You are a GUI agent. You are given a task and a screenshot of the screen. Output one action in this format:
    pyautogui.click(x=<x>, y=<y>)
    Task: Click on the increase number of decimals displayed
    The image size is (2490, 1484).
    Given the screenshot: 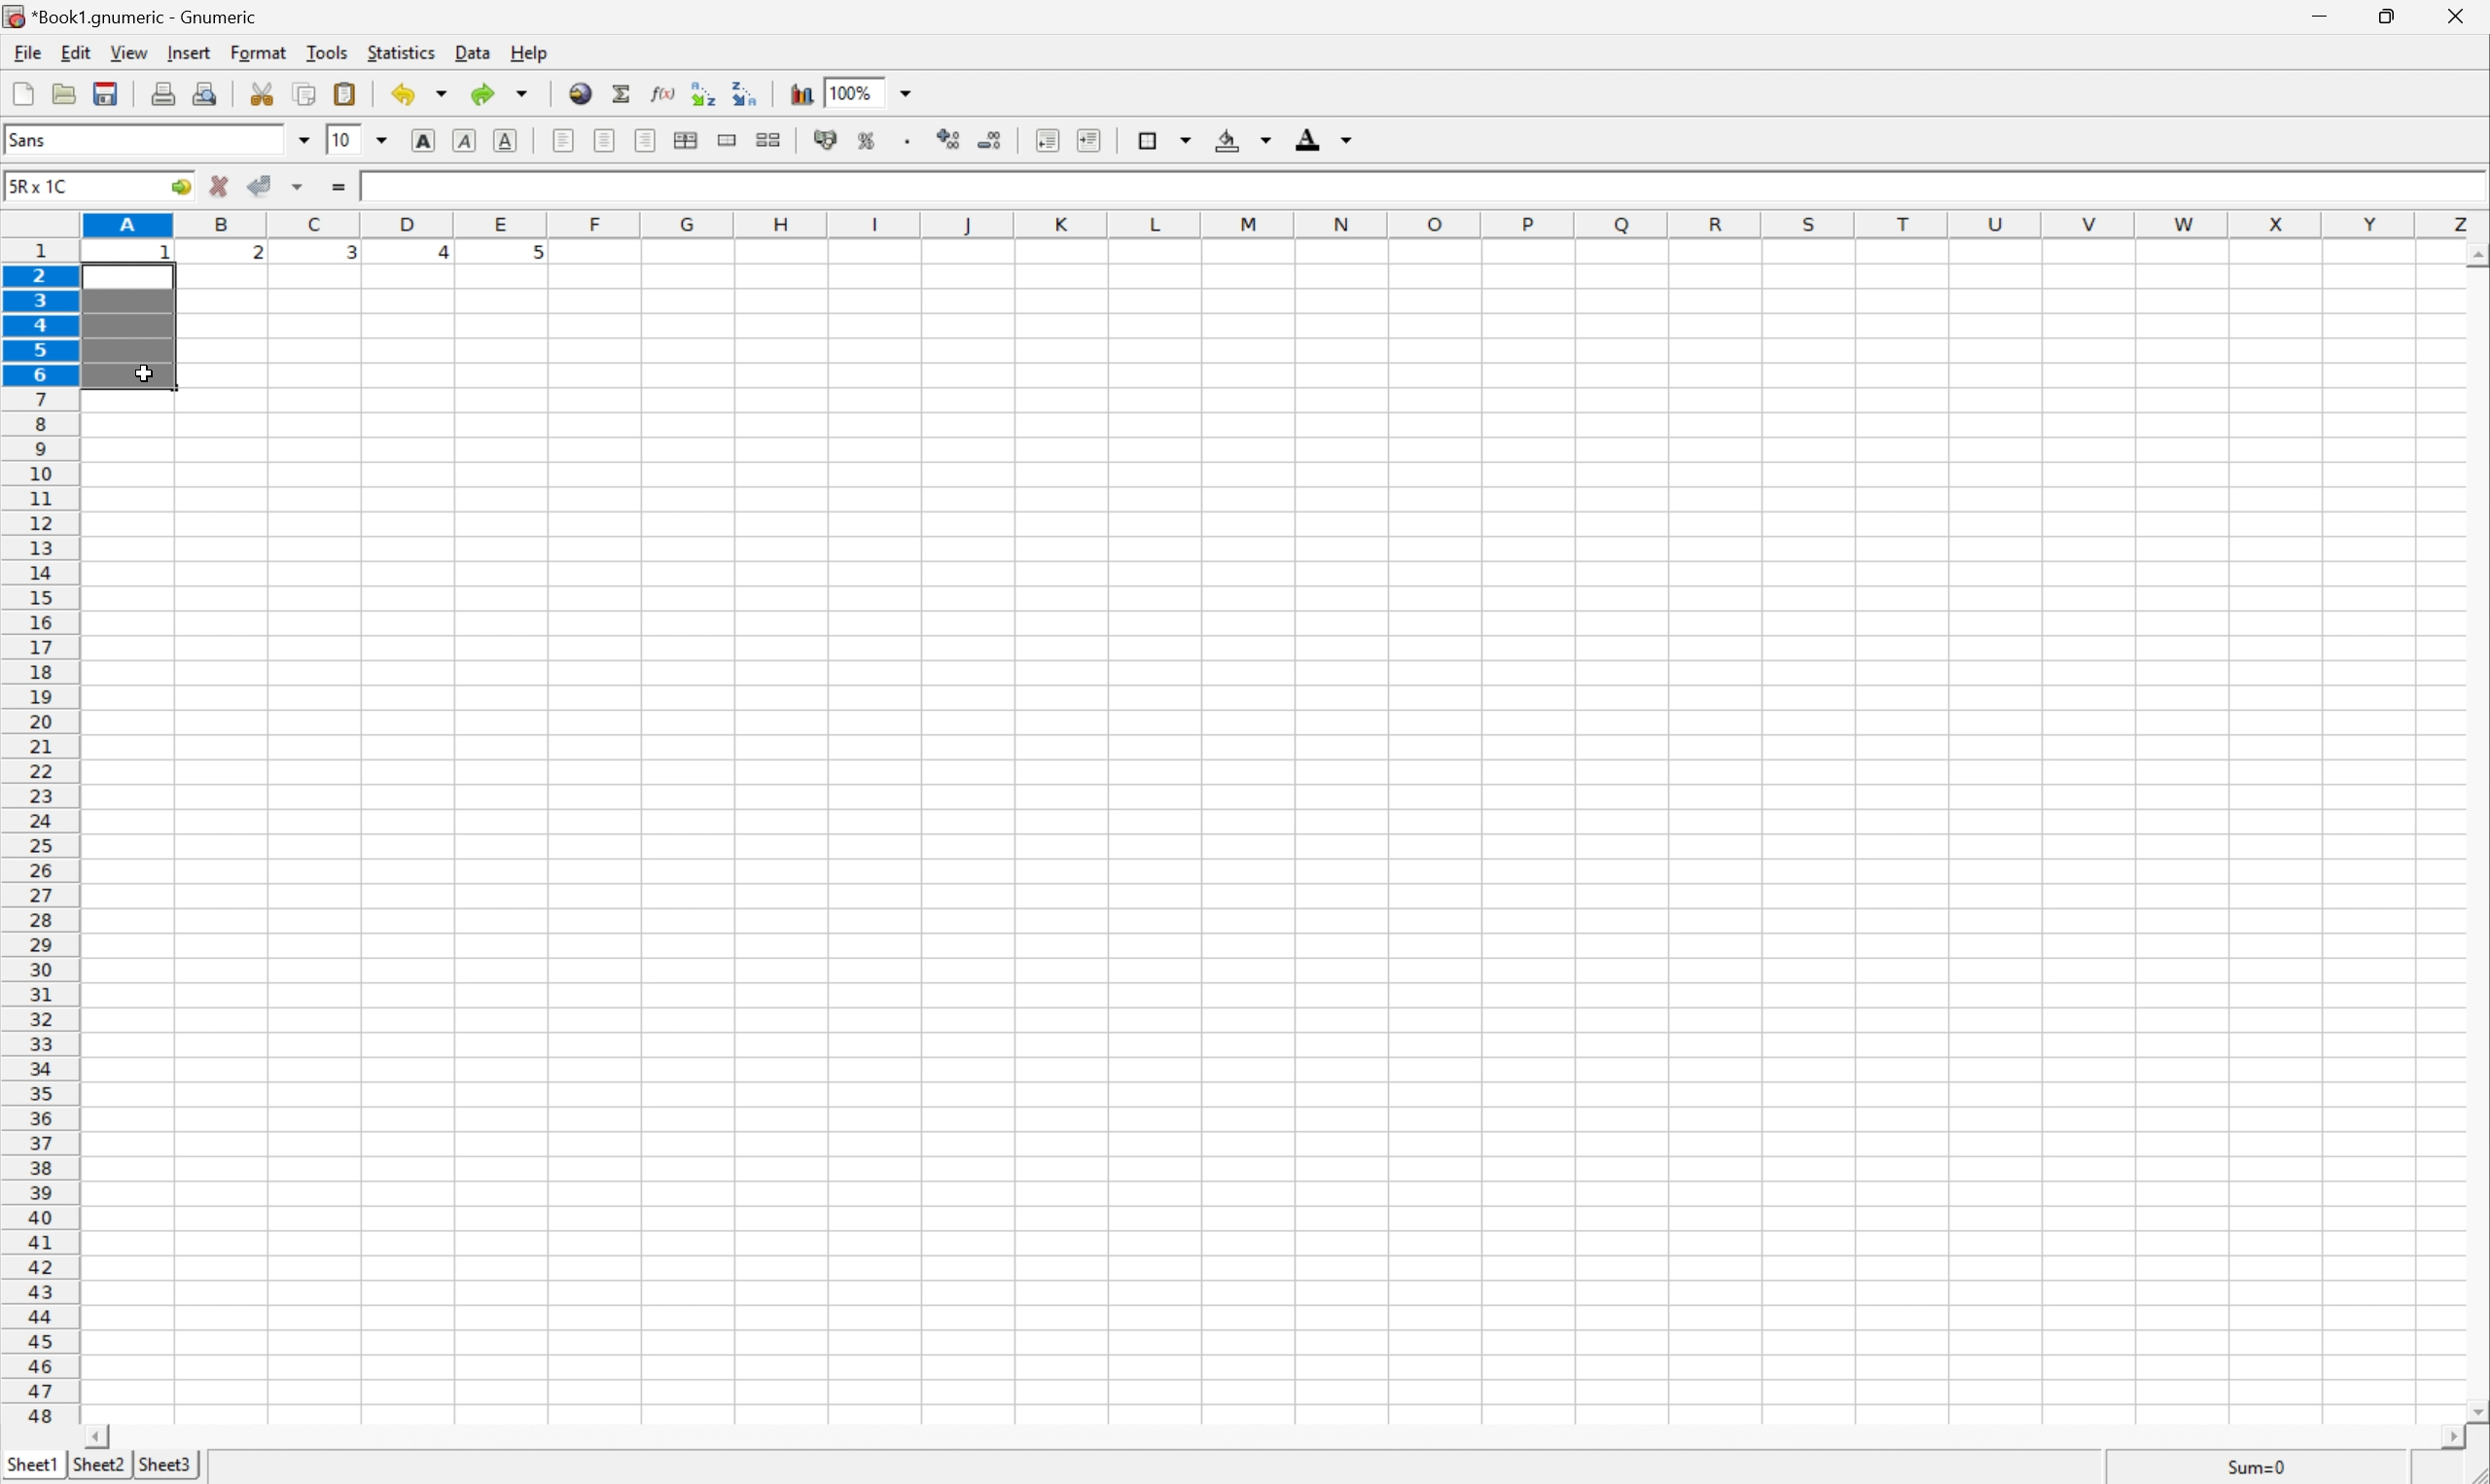 What is the action you would take?
    pyautogui.click(x=951, y=140)
    